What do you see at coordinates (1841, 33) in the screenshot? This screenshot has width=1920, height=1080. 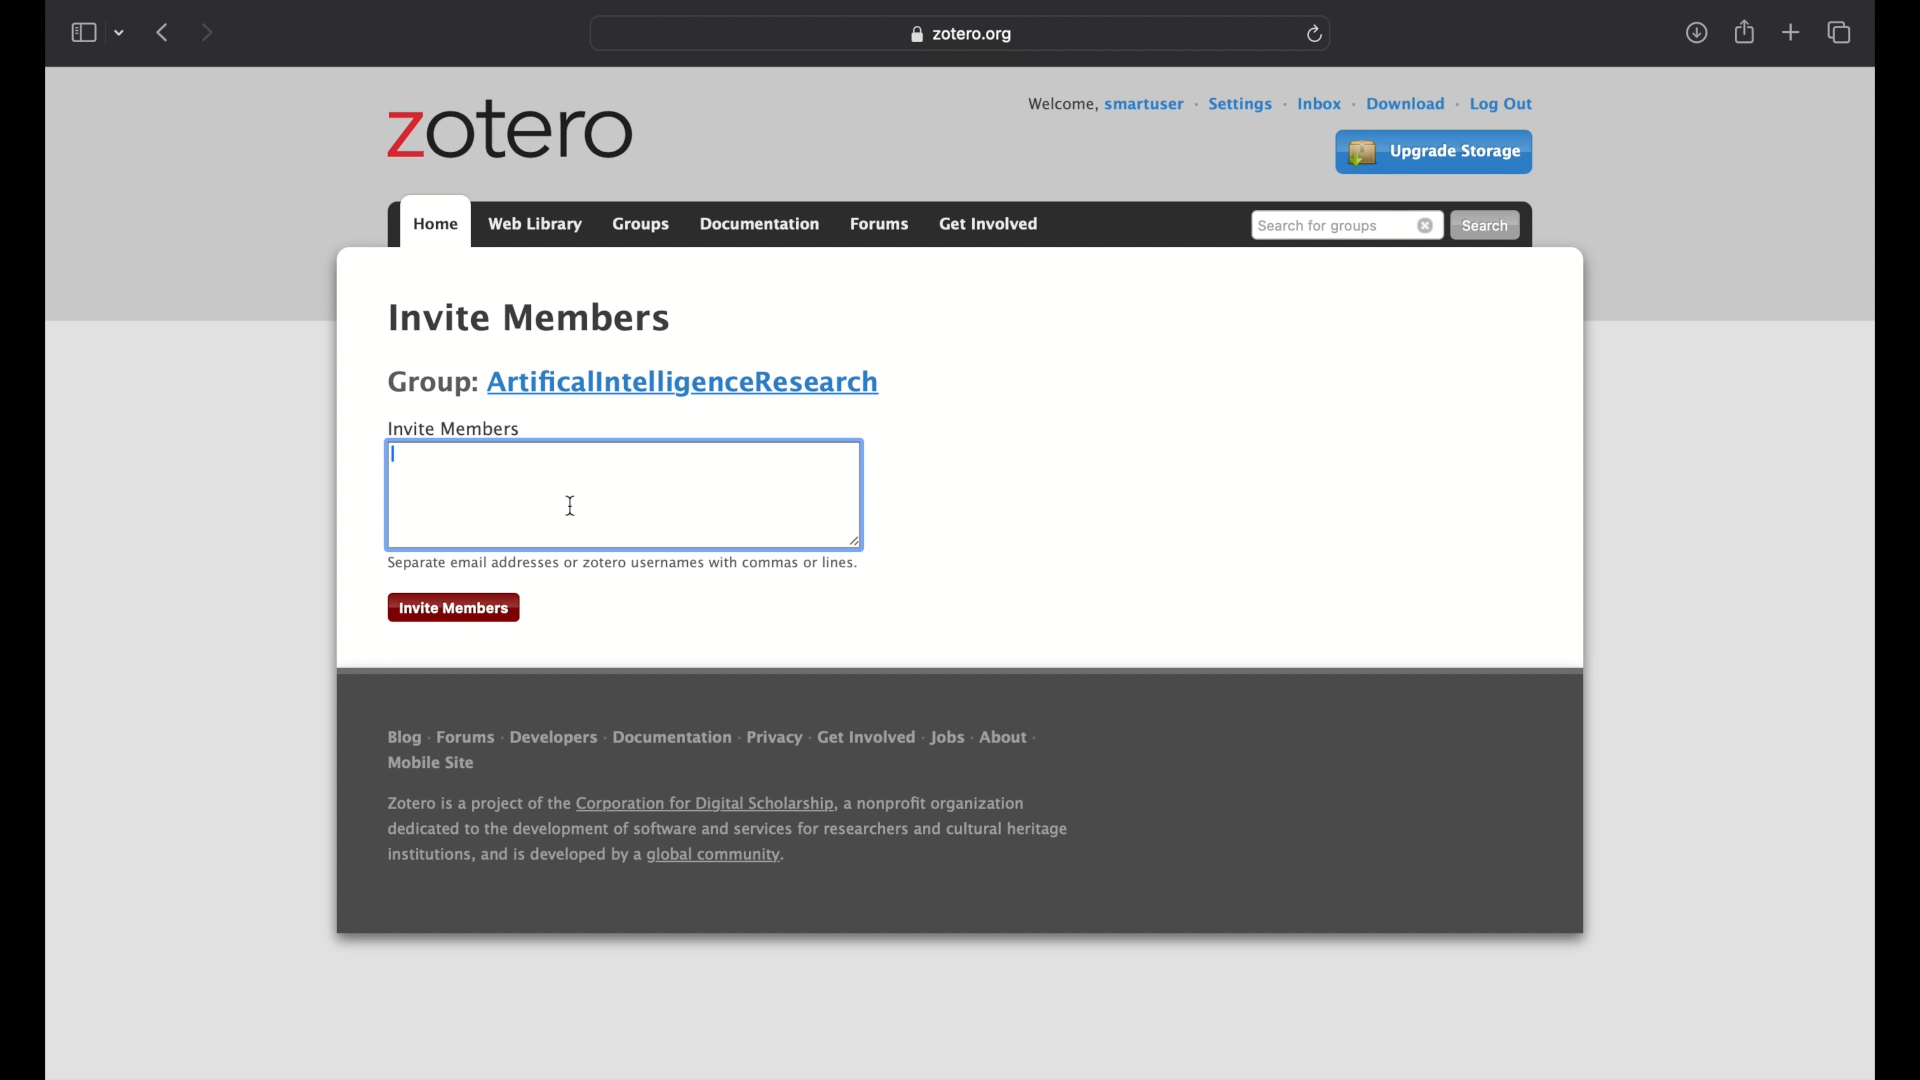 I see `show tab overview` at bounding box center [1841, 33].